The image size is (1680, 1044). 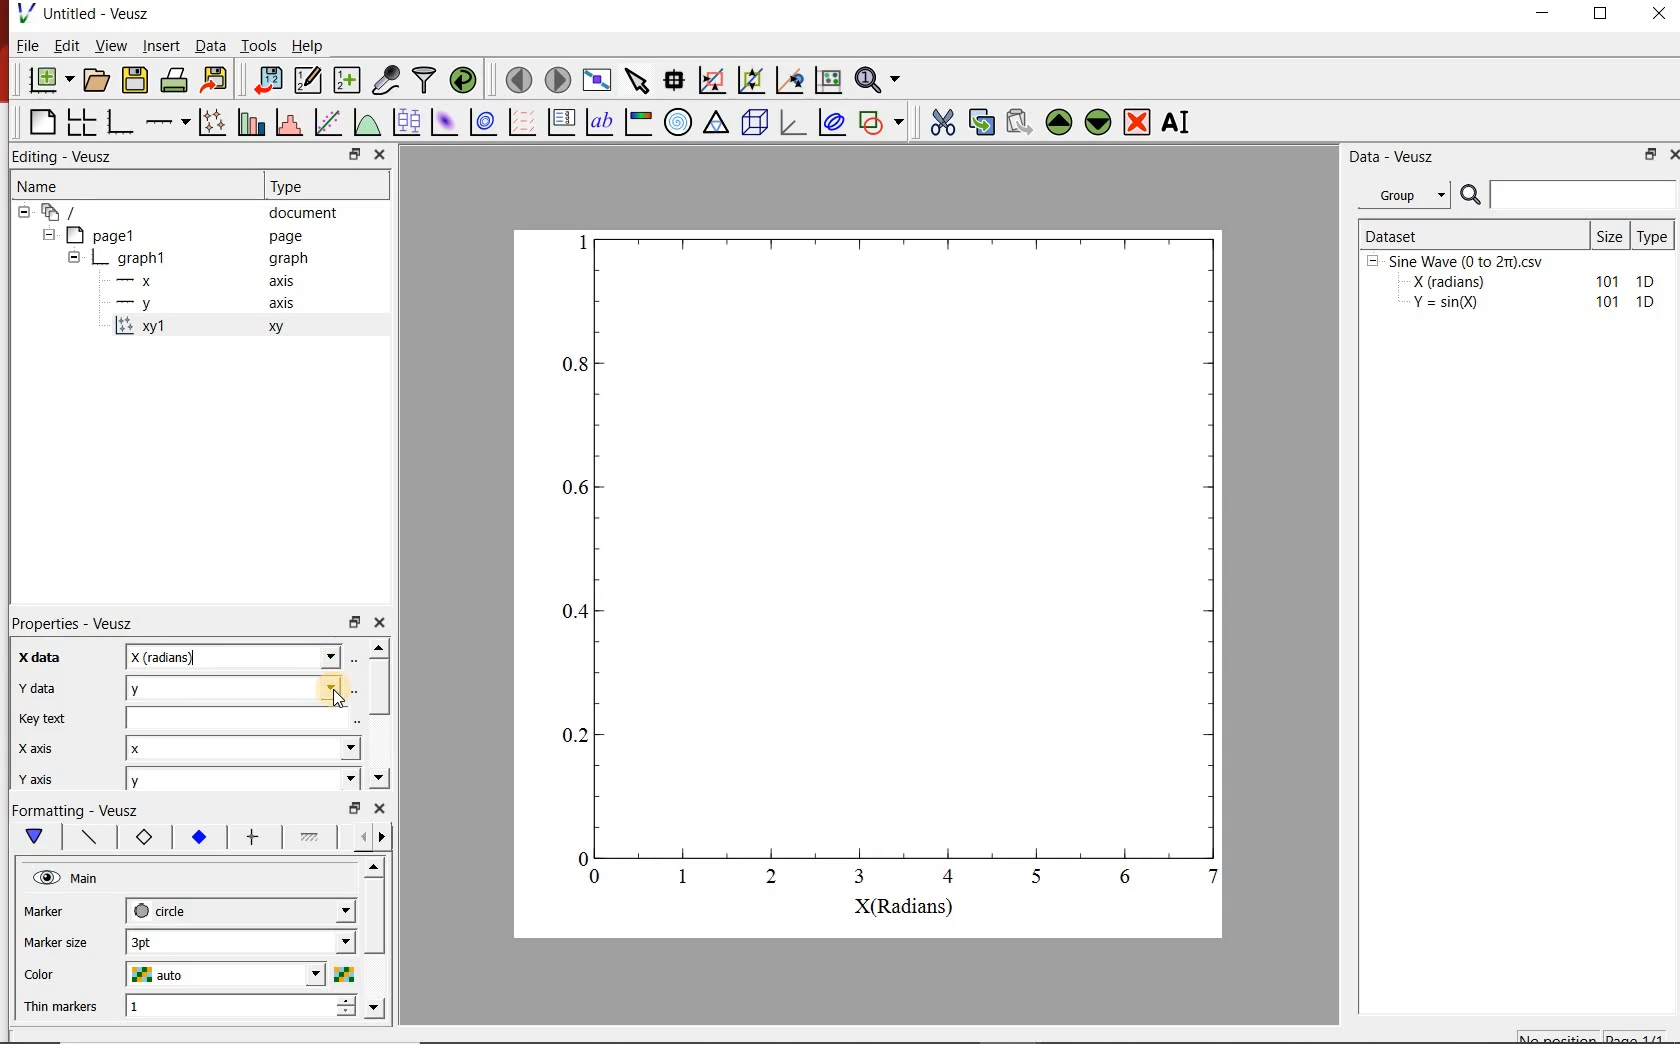 What do you see at coordinates (379, 688) in the screenshot?
I see `scrollbar` at bounding box center [379, 688].